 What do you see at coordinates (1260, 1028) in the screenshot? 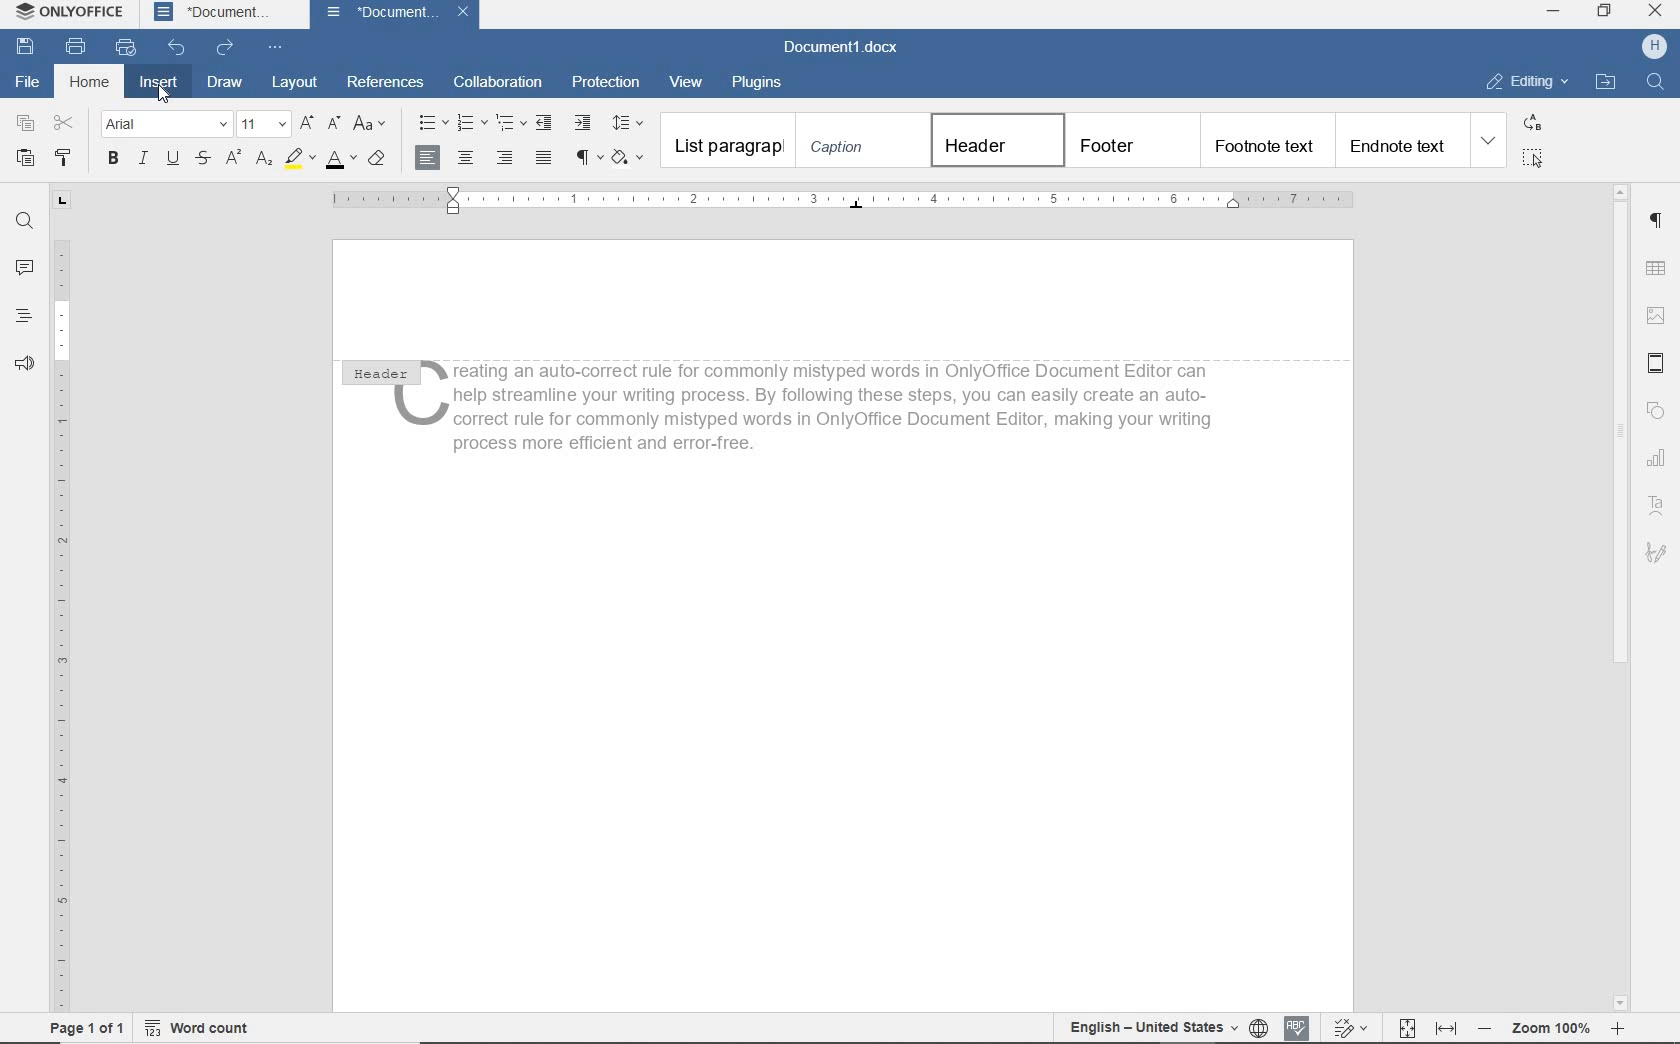
I see `selelct language` at bounding box center [1260, 1028].